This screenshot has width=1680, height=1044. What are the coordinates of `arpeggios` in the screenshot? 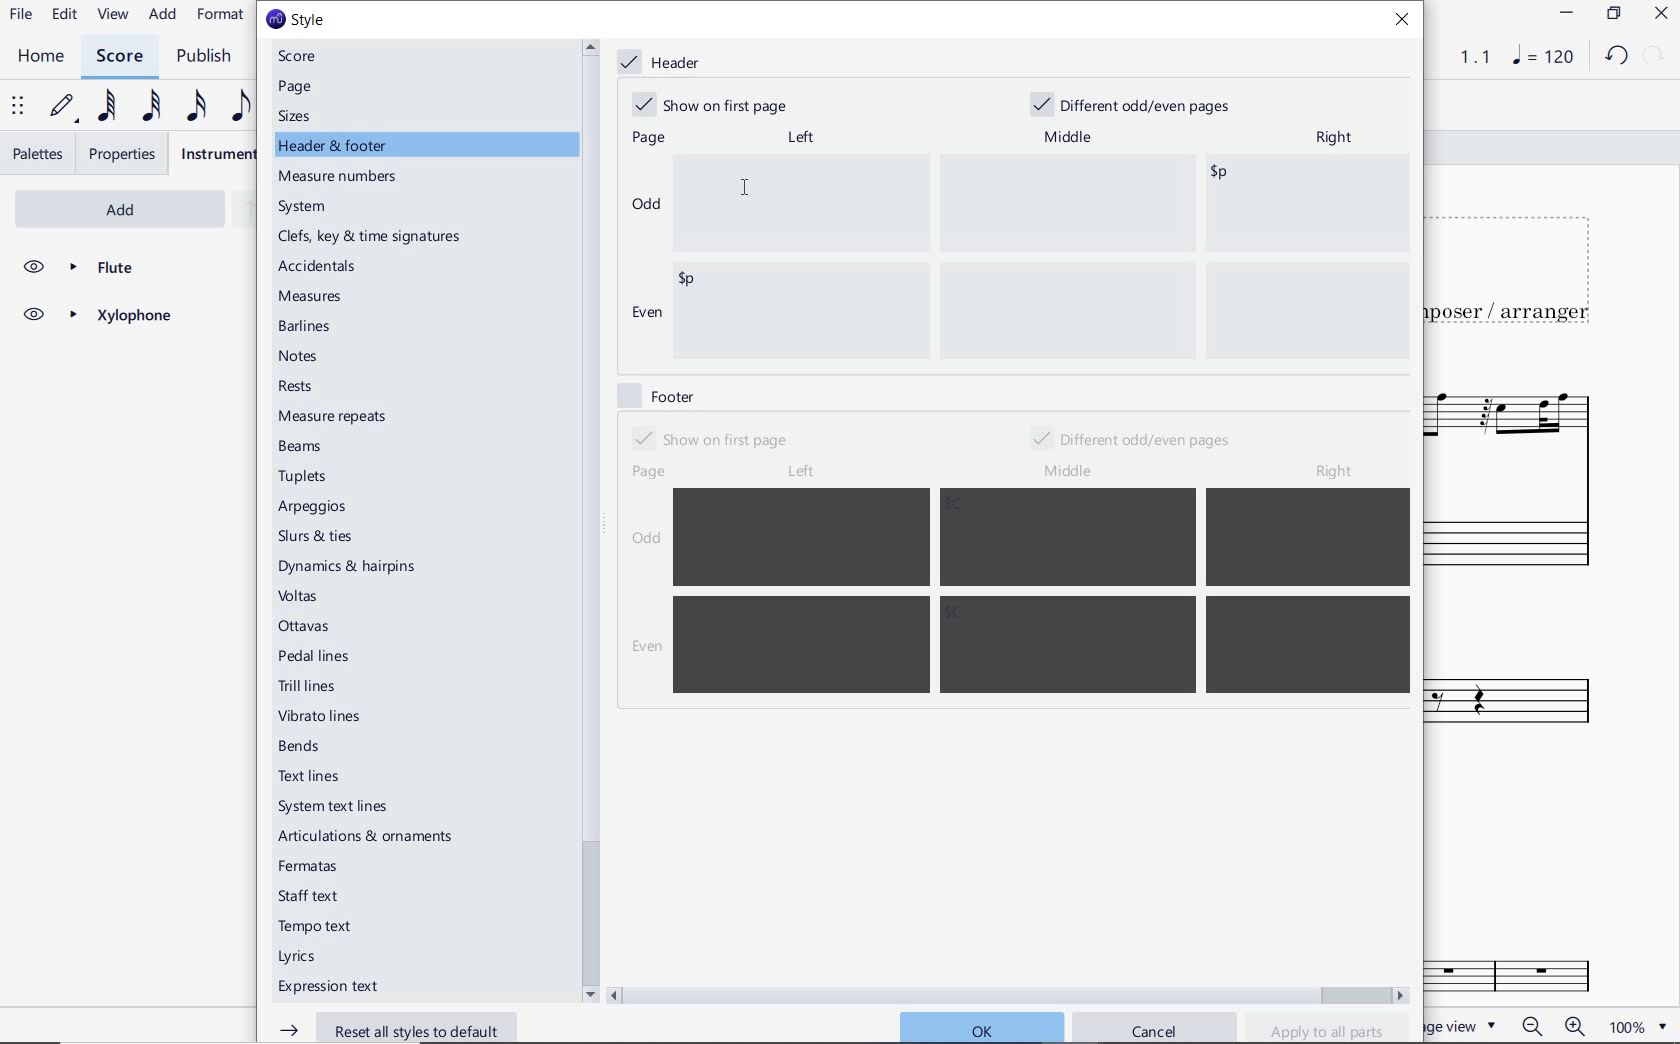 It's located at (313, 508).